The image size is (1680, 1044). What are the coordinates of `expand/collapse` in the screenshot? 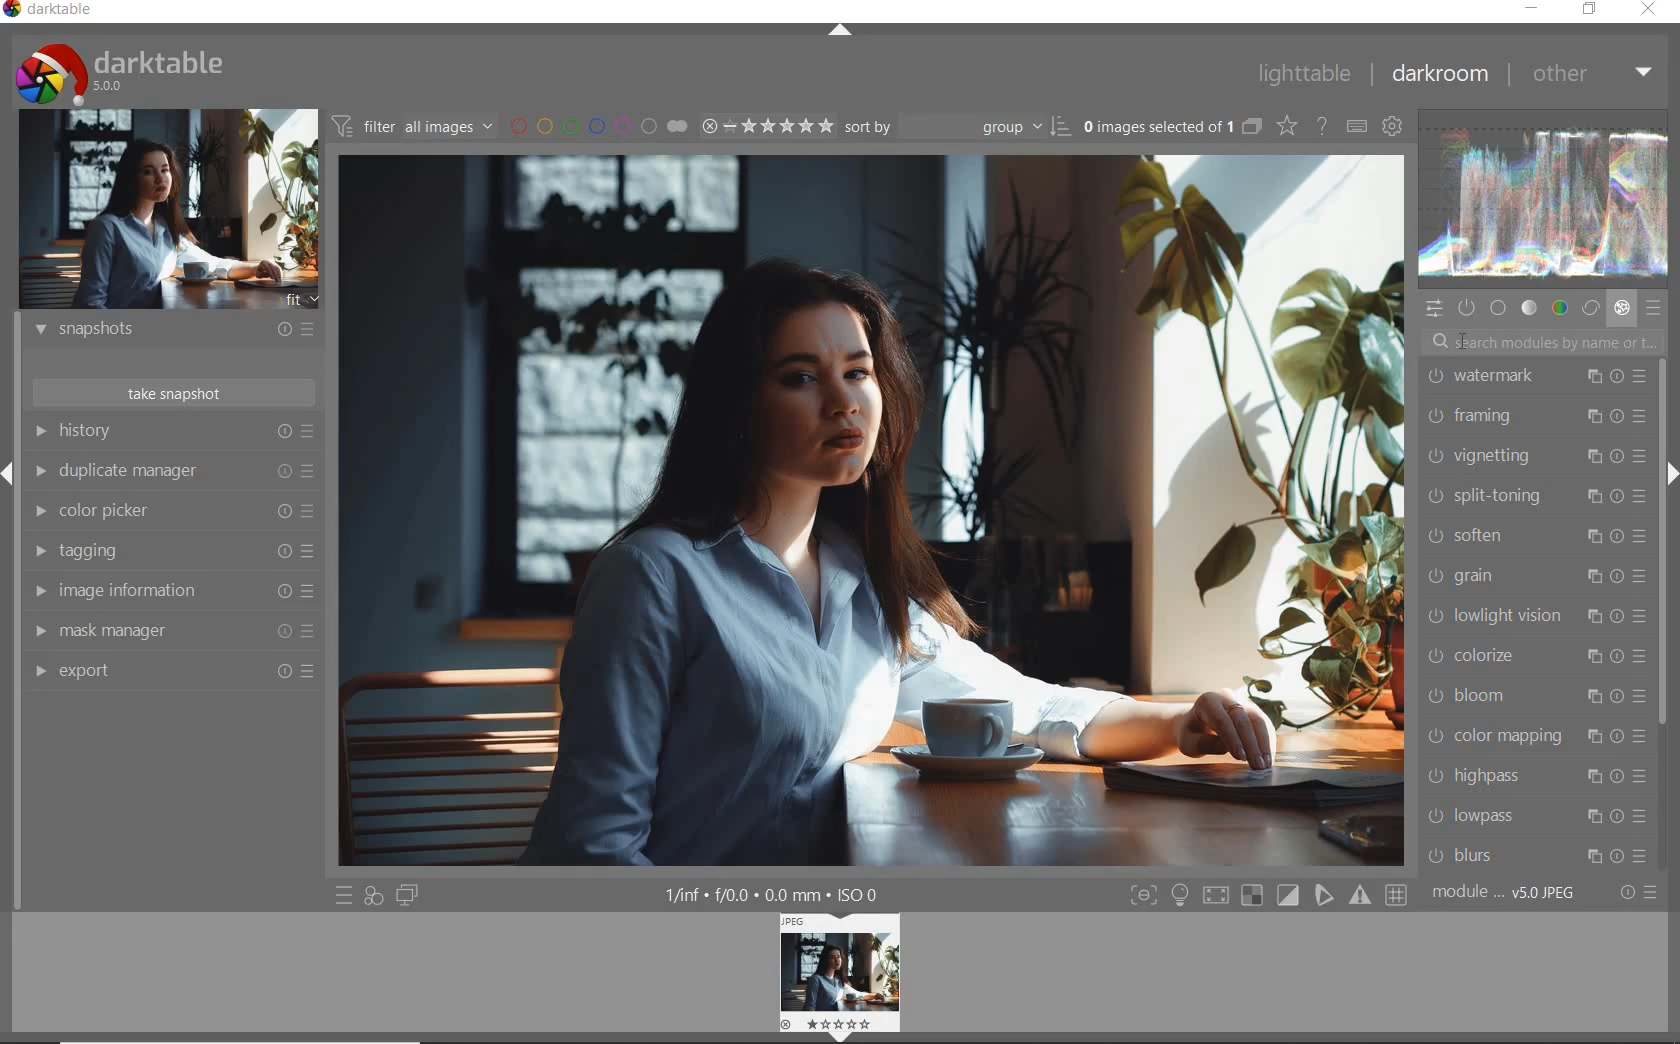 It's located at (839, 29).